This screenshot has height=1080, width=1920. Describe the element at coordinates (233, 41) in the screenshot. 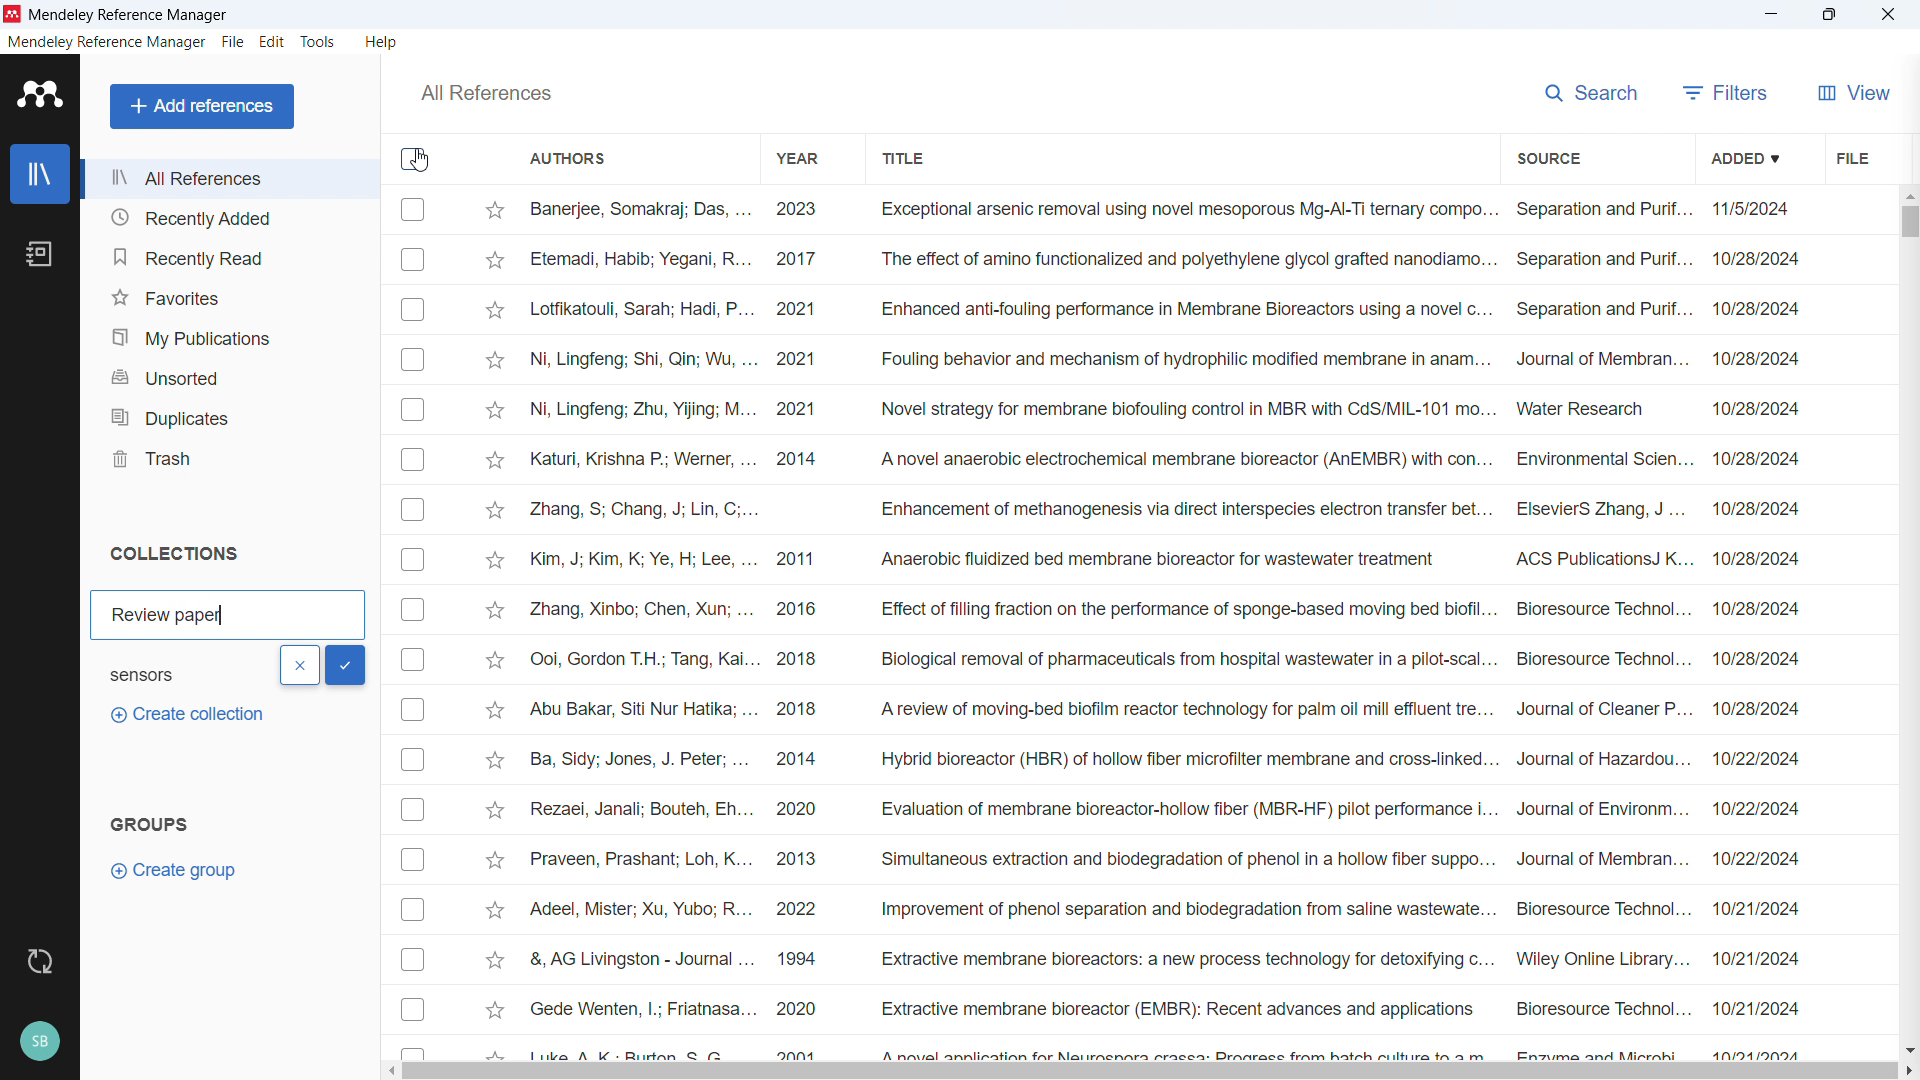

I see `File ` at that location.